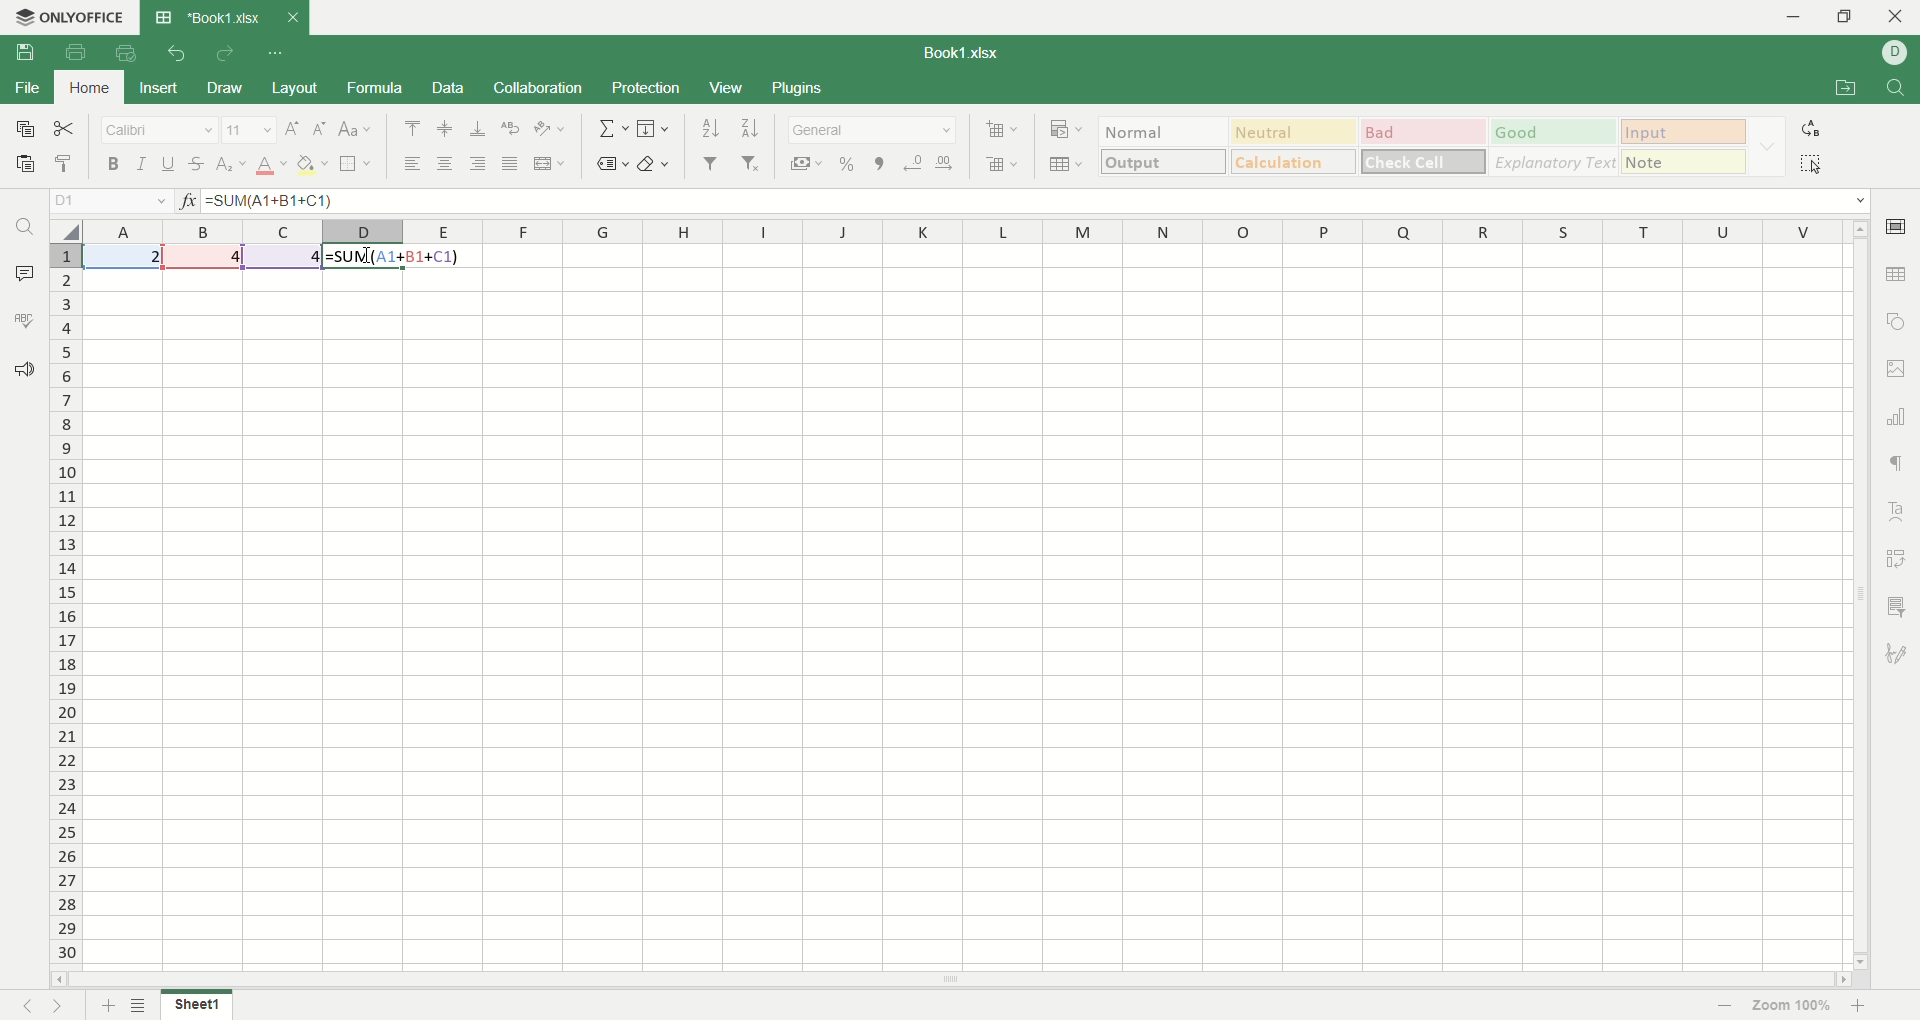  I want to click on minimize, so click(1792, 17).